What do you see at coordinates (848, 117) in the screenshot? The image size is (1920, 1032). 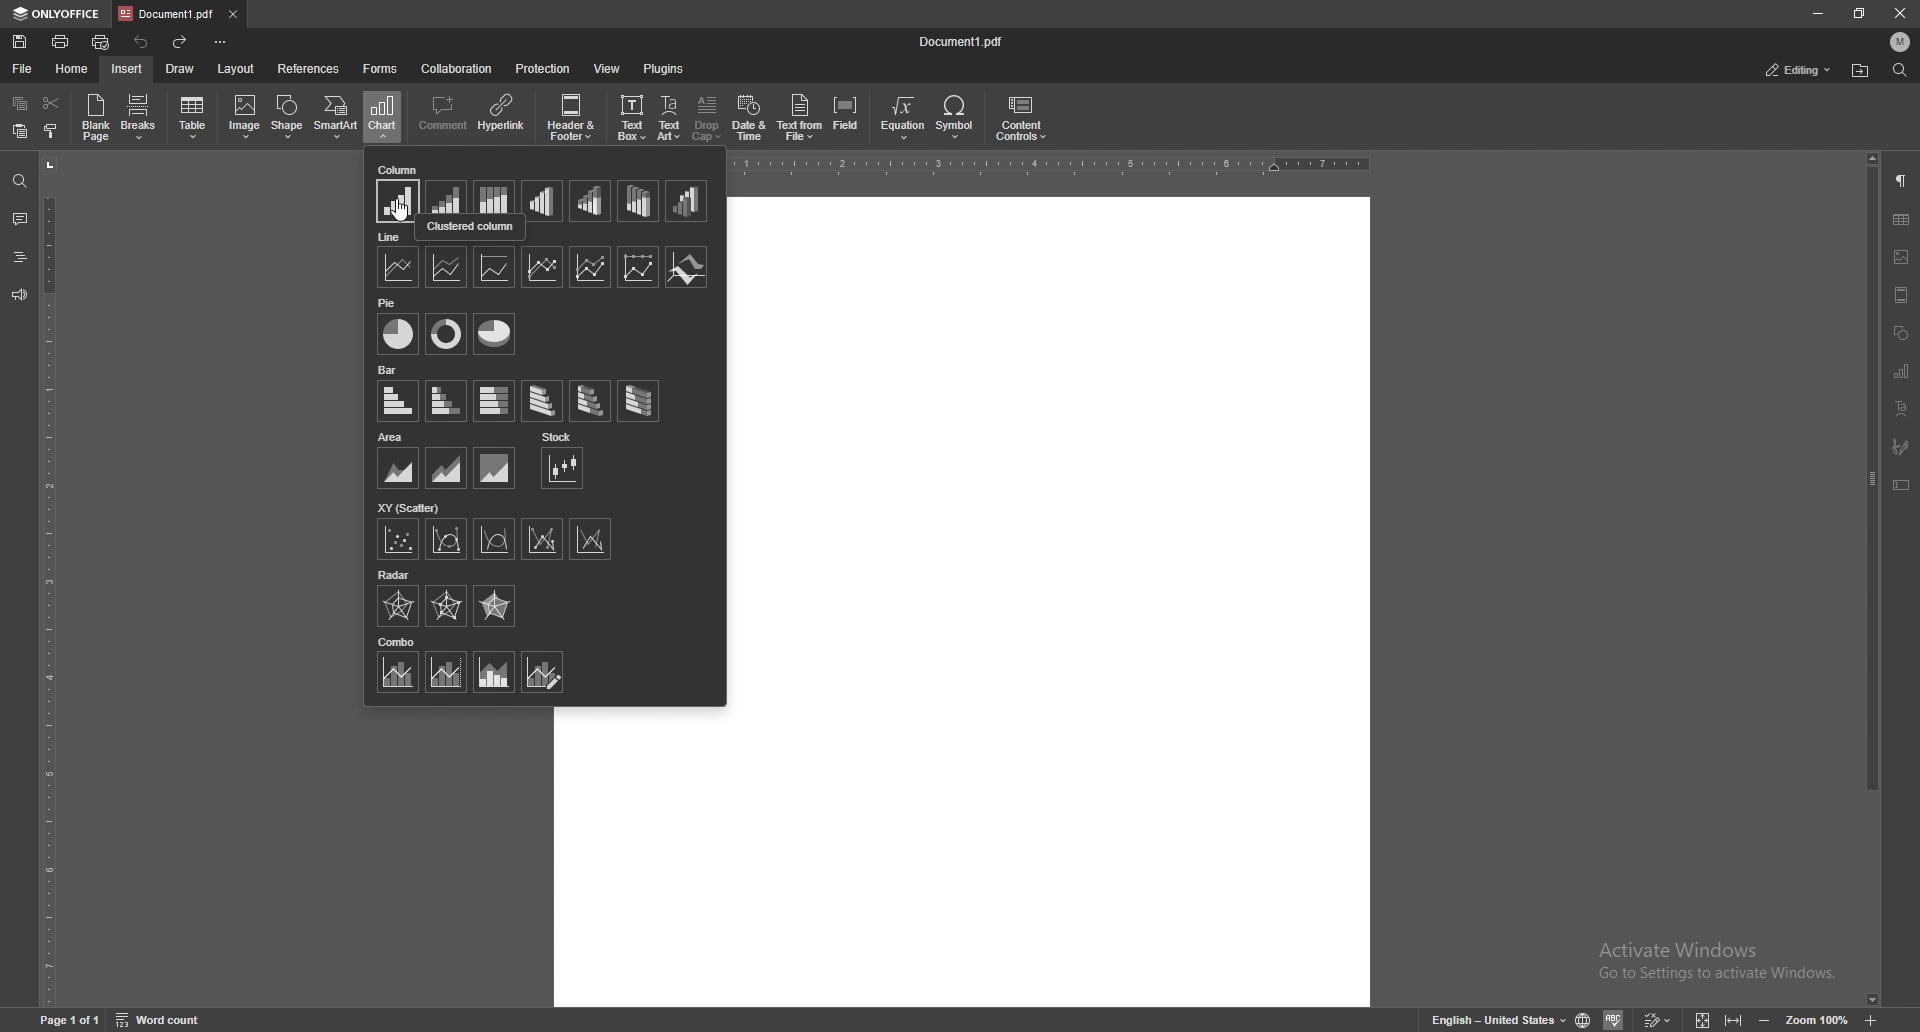 I see `field` at bounding box center [848, 117].